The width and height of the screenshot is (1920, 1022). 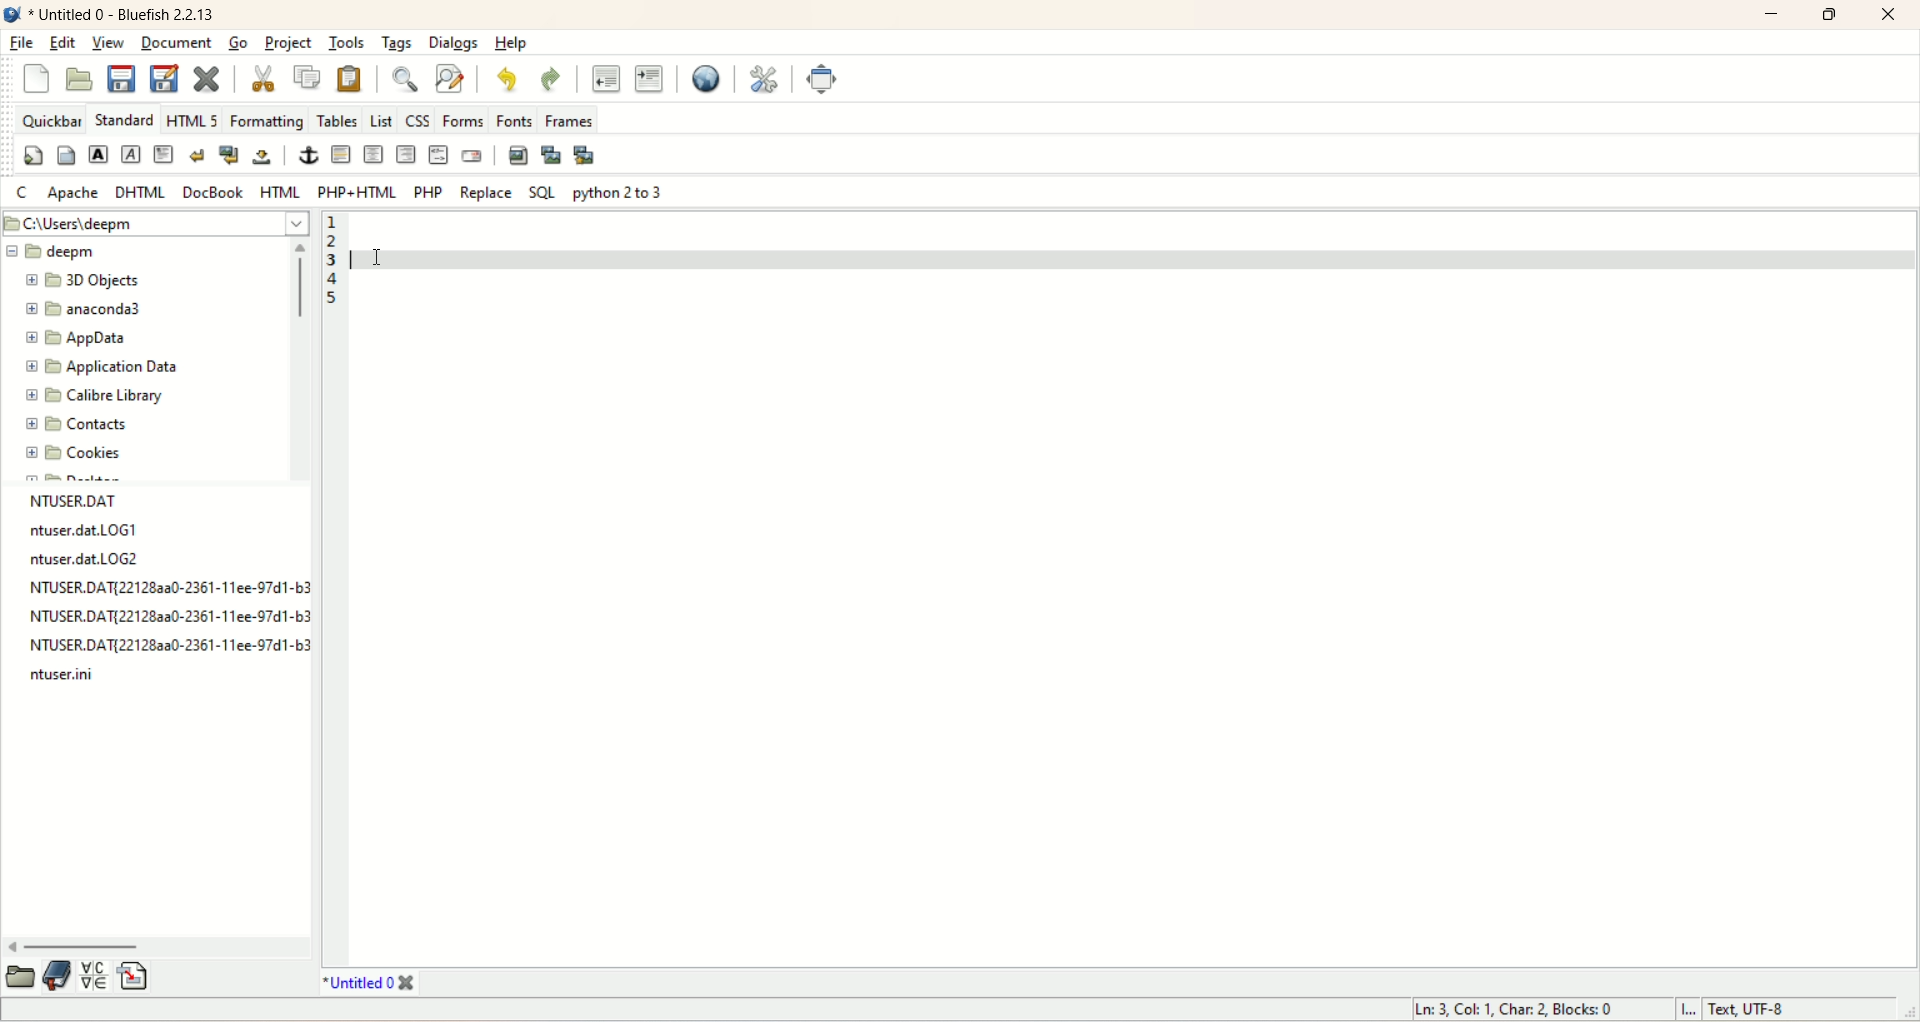 What do you see at coordinates (108, 45) in the screenshot?
I see `view` at bounding box center [108, 45].